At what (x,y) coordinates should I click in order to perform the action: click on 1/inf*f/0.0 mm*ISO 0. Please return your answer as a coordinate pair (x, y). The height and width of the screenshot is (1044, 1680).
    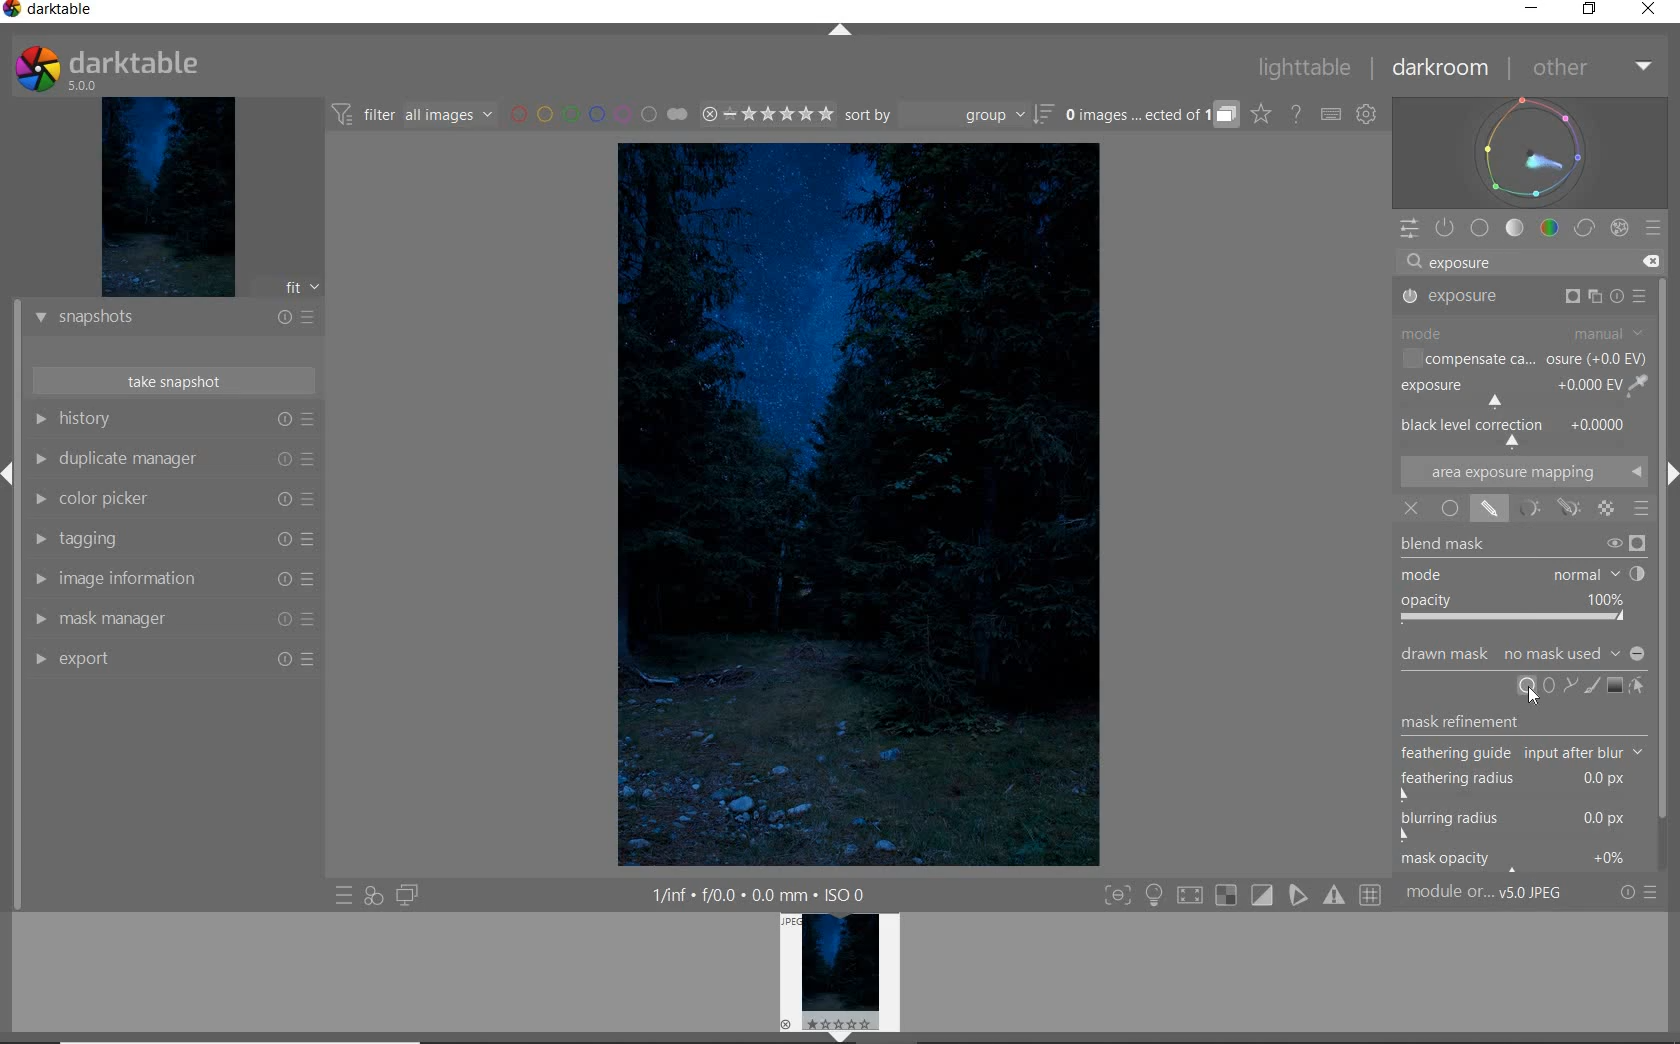
    Looking at the image, I should click on (754, 893).